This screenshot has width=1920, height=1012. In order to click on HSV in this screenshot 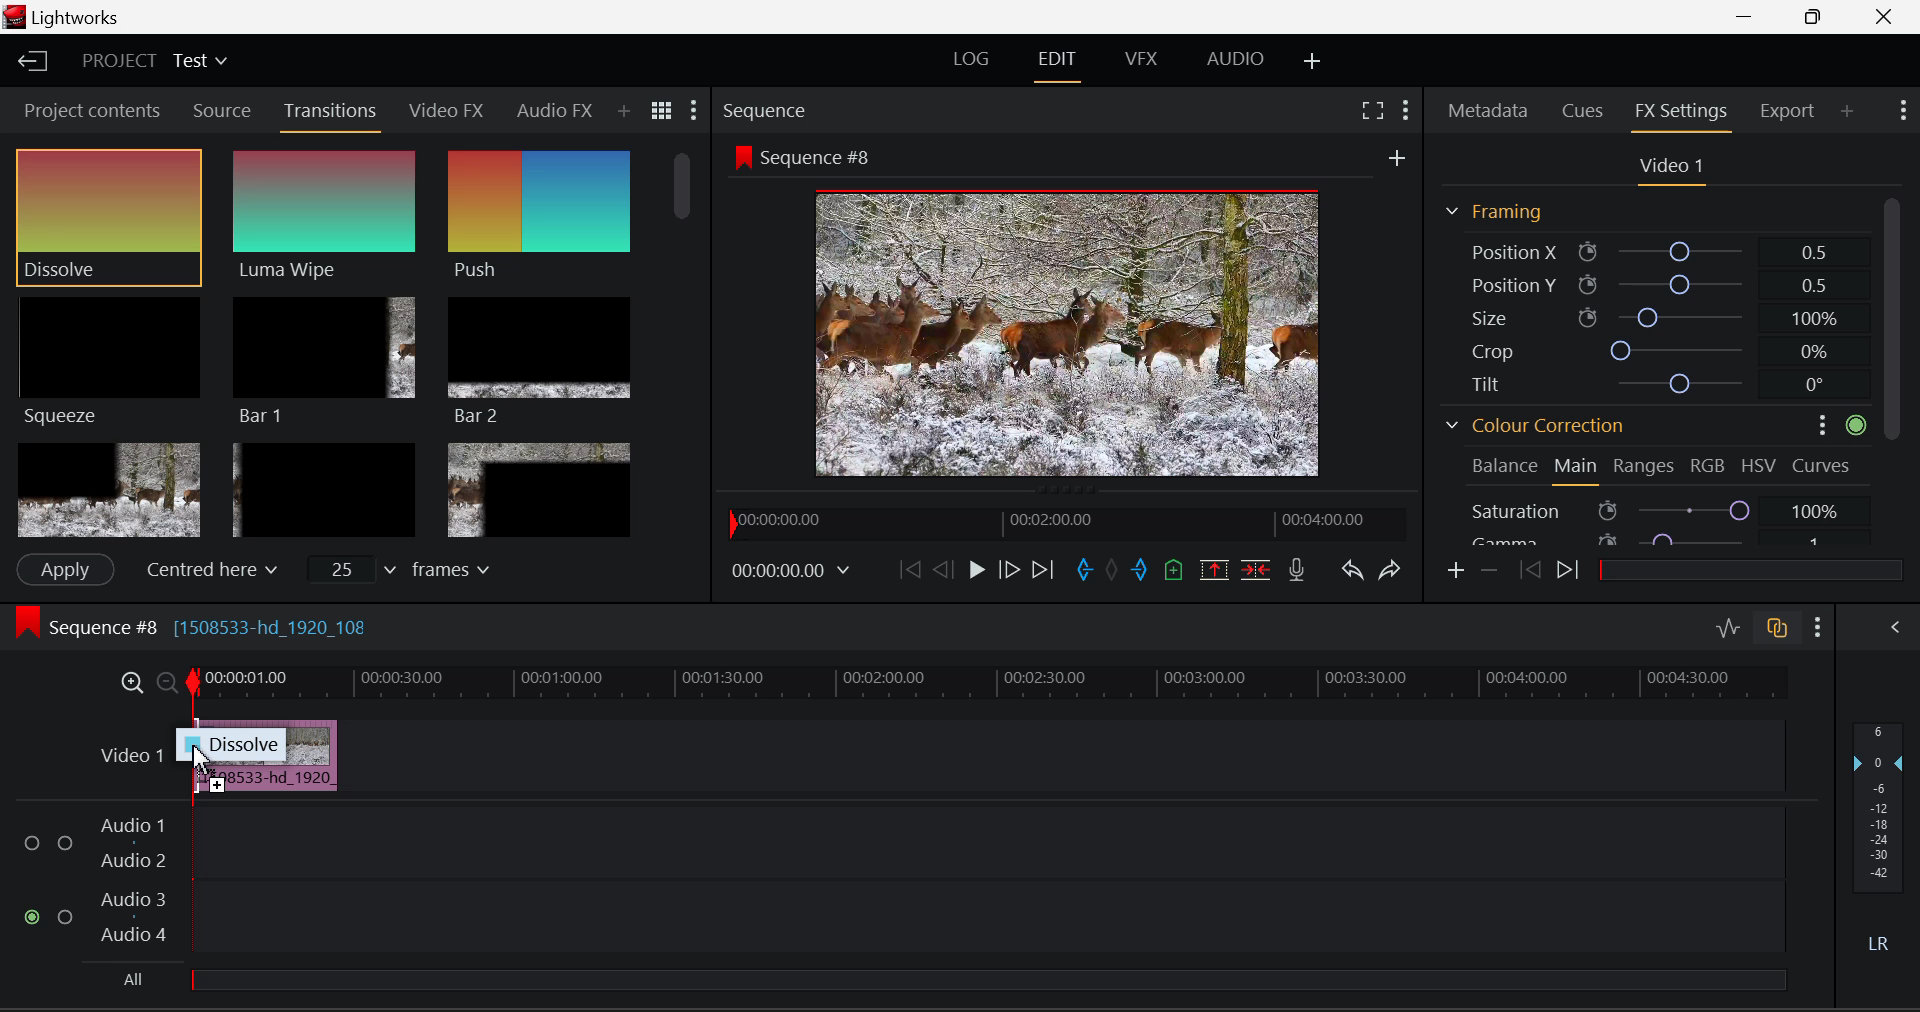, I will do `click(1762, 465)`.